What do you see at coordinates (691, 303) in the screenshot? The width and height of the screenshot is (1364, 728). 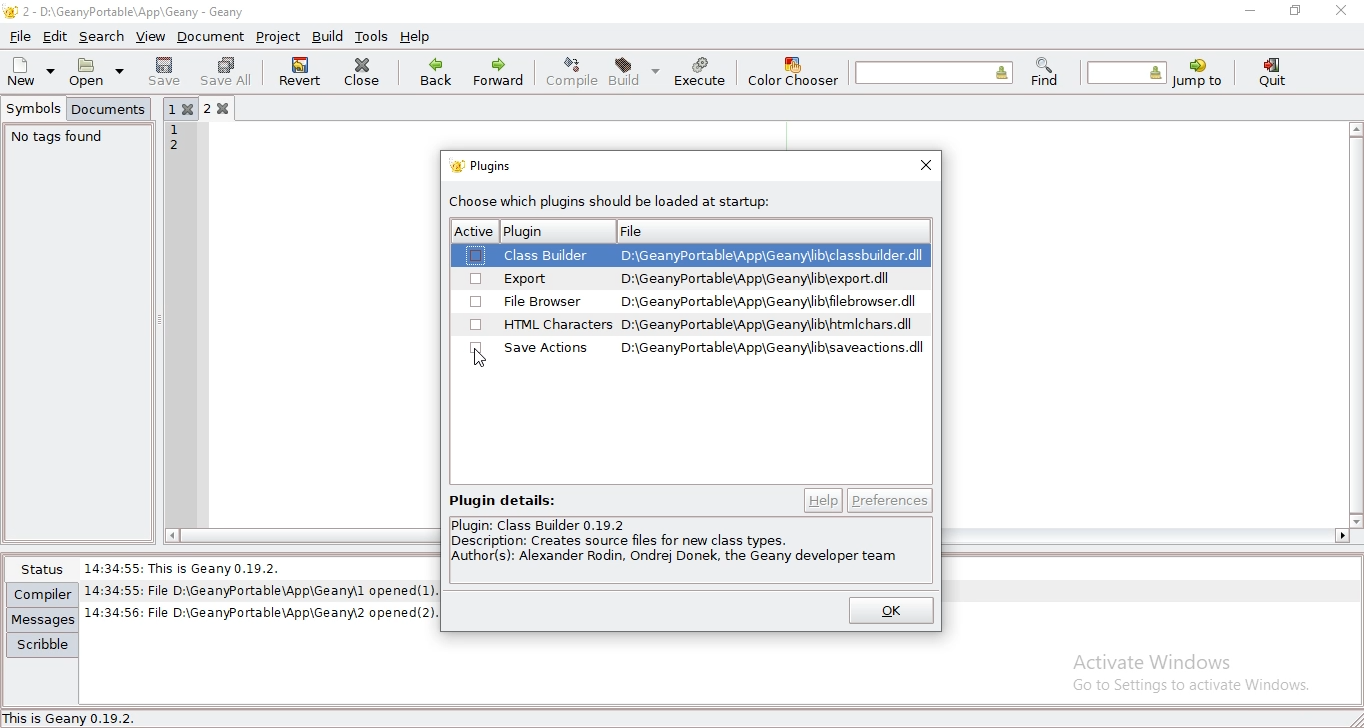 I see `File Browser ~~ D:\GeanyPortable\App\Geany\ib\hlebrowser.dll` at bounding box center [691, 303].